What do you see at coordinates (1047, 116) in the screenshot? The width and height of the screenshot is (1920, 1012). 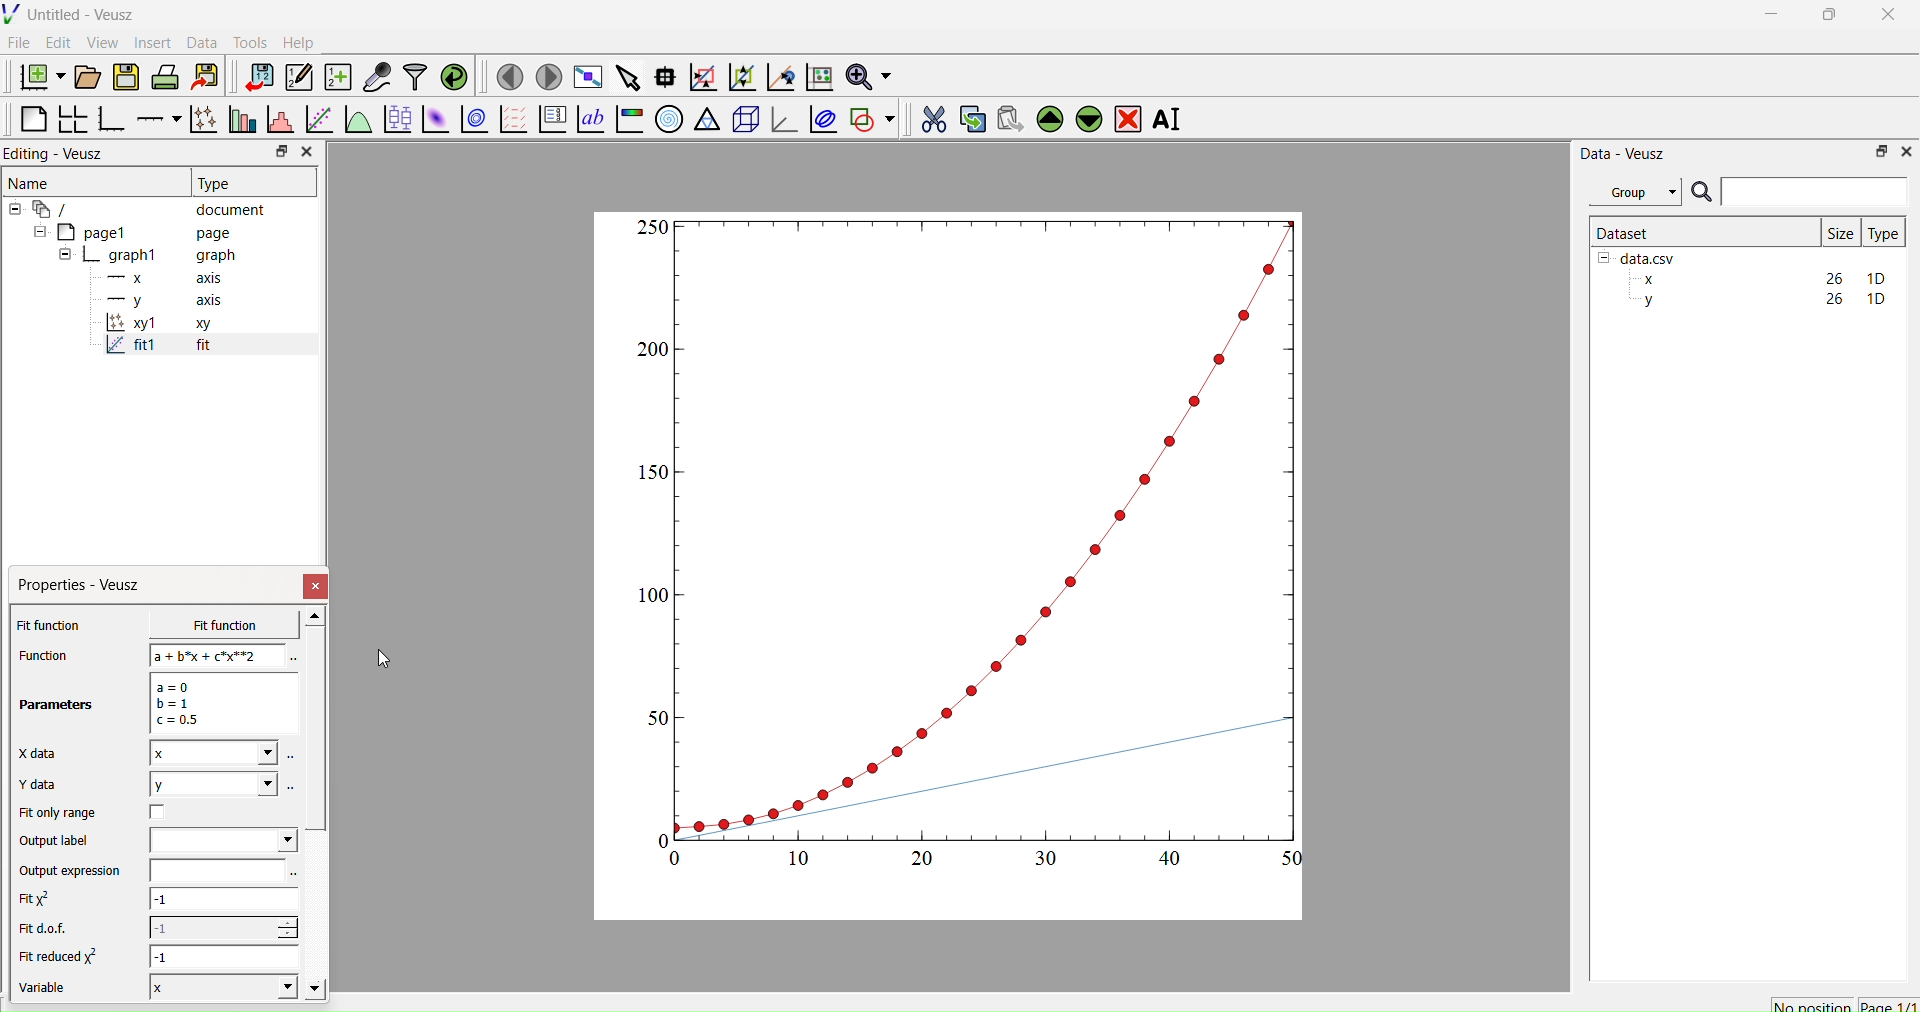 I see `Up` at bounding box center [1047, 116].